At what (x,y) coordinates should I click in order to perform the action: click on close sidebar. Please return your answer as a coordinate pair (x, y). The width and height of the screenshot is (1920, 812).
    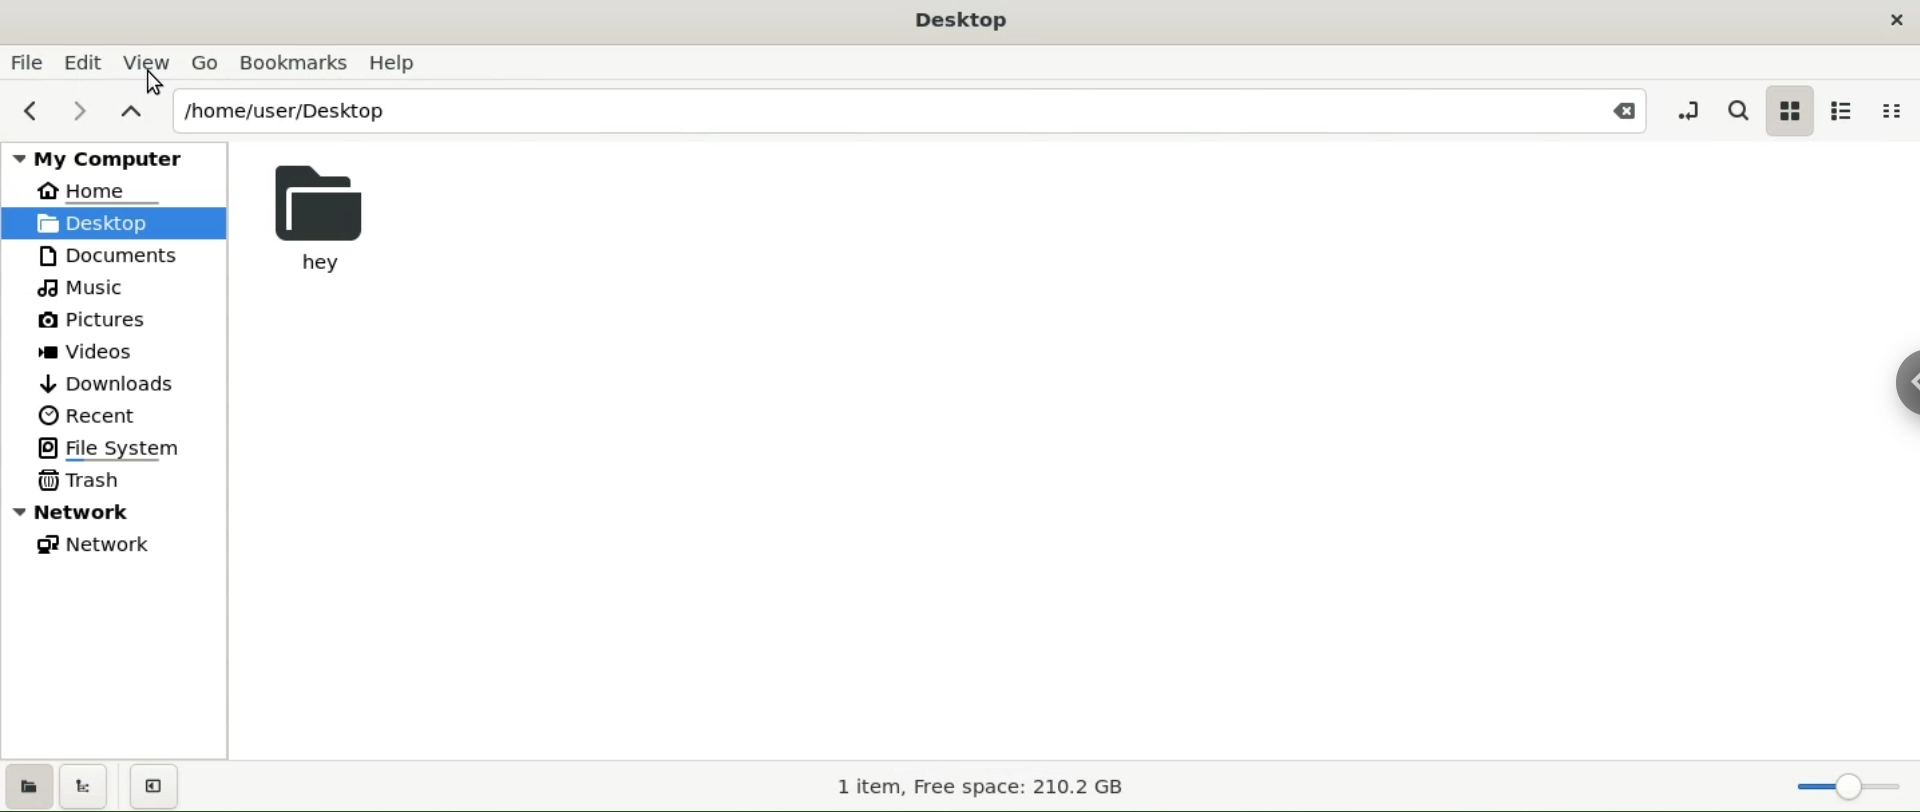
    Looking at the image, I should click on (153, 786).